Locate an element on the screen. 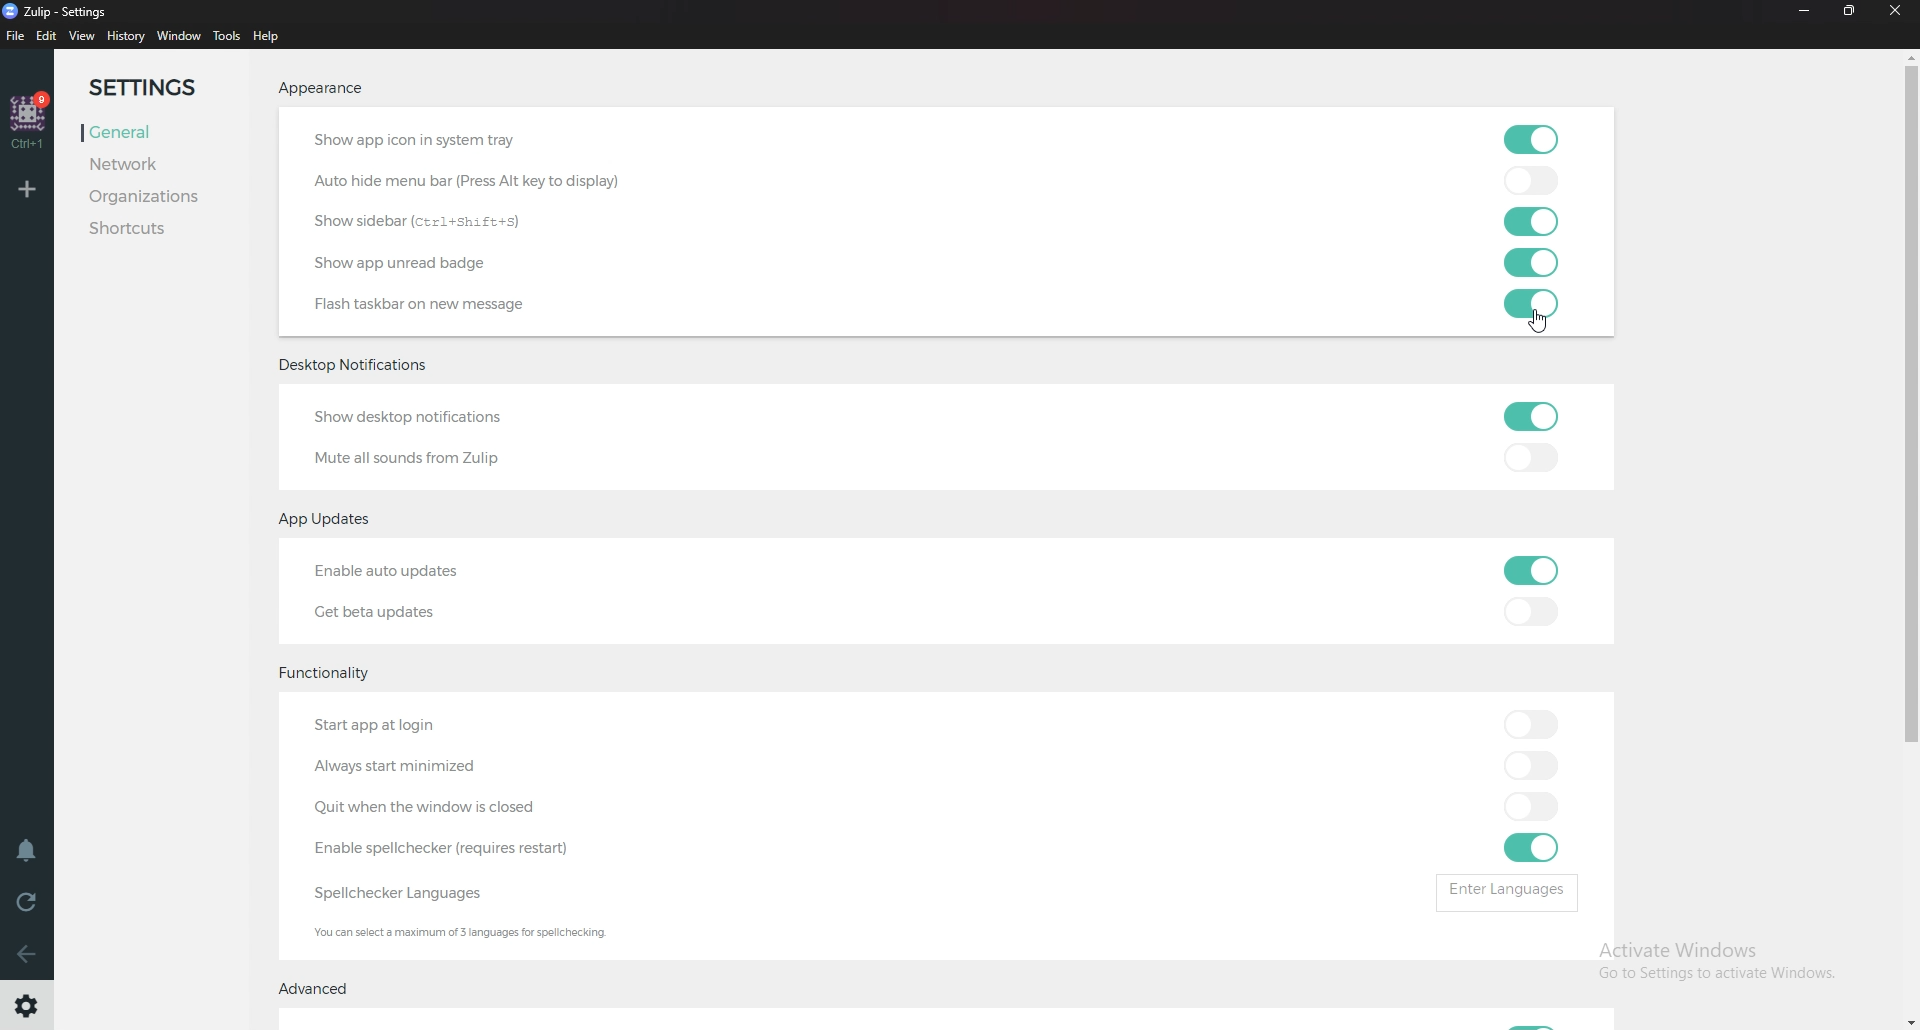 Image resolution: width=1920 pixels, height=1030 pixels. mute all sounds from Zulip is located at coordinates (409, 457).